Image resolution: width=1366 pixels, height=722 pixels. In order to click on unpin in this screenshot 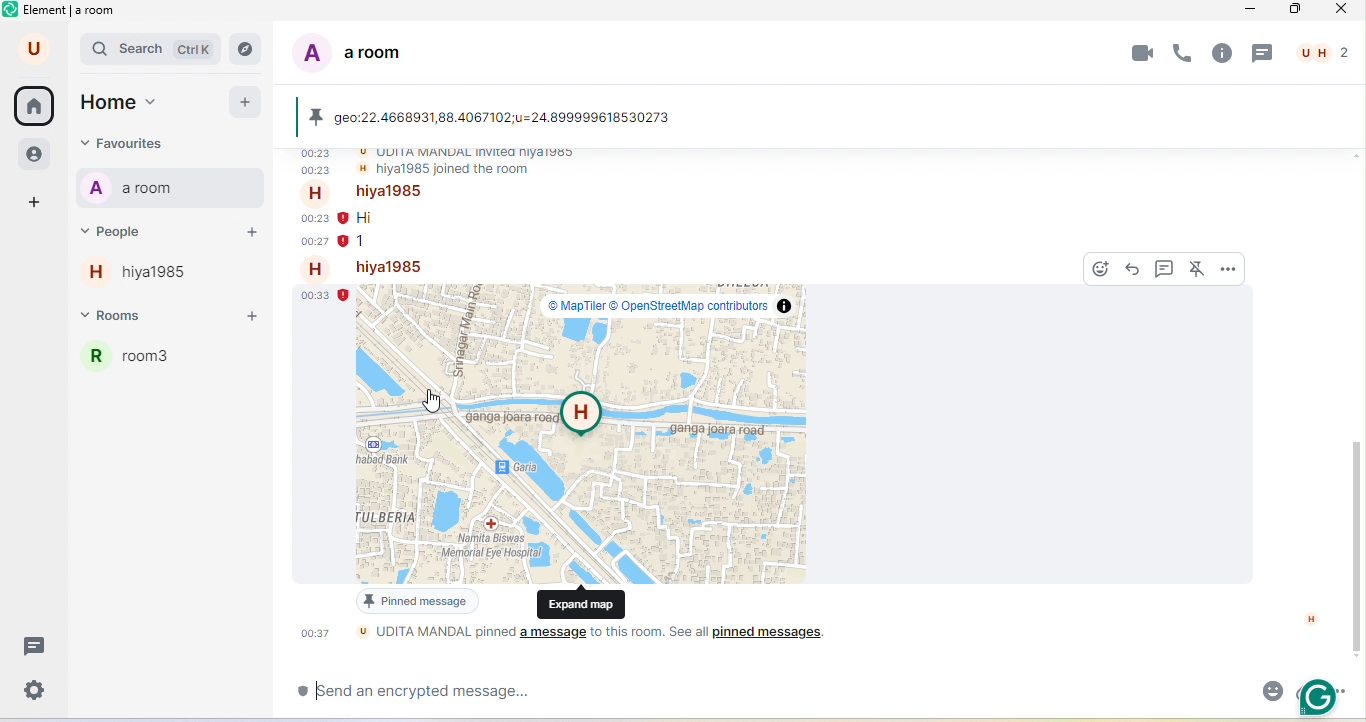, I will do `click(1199, 268)`.